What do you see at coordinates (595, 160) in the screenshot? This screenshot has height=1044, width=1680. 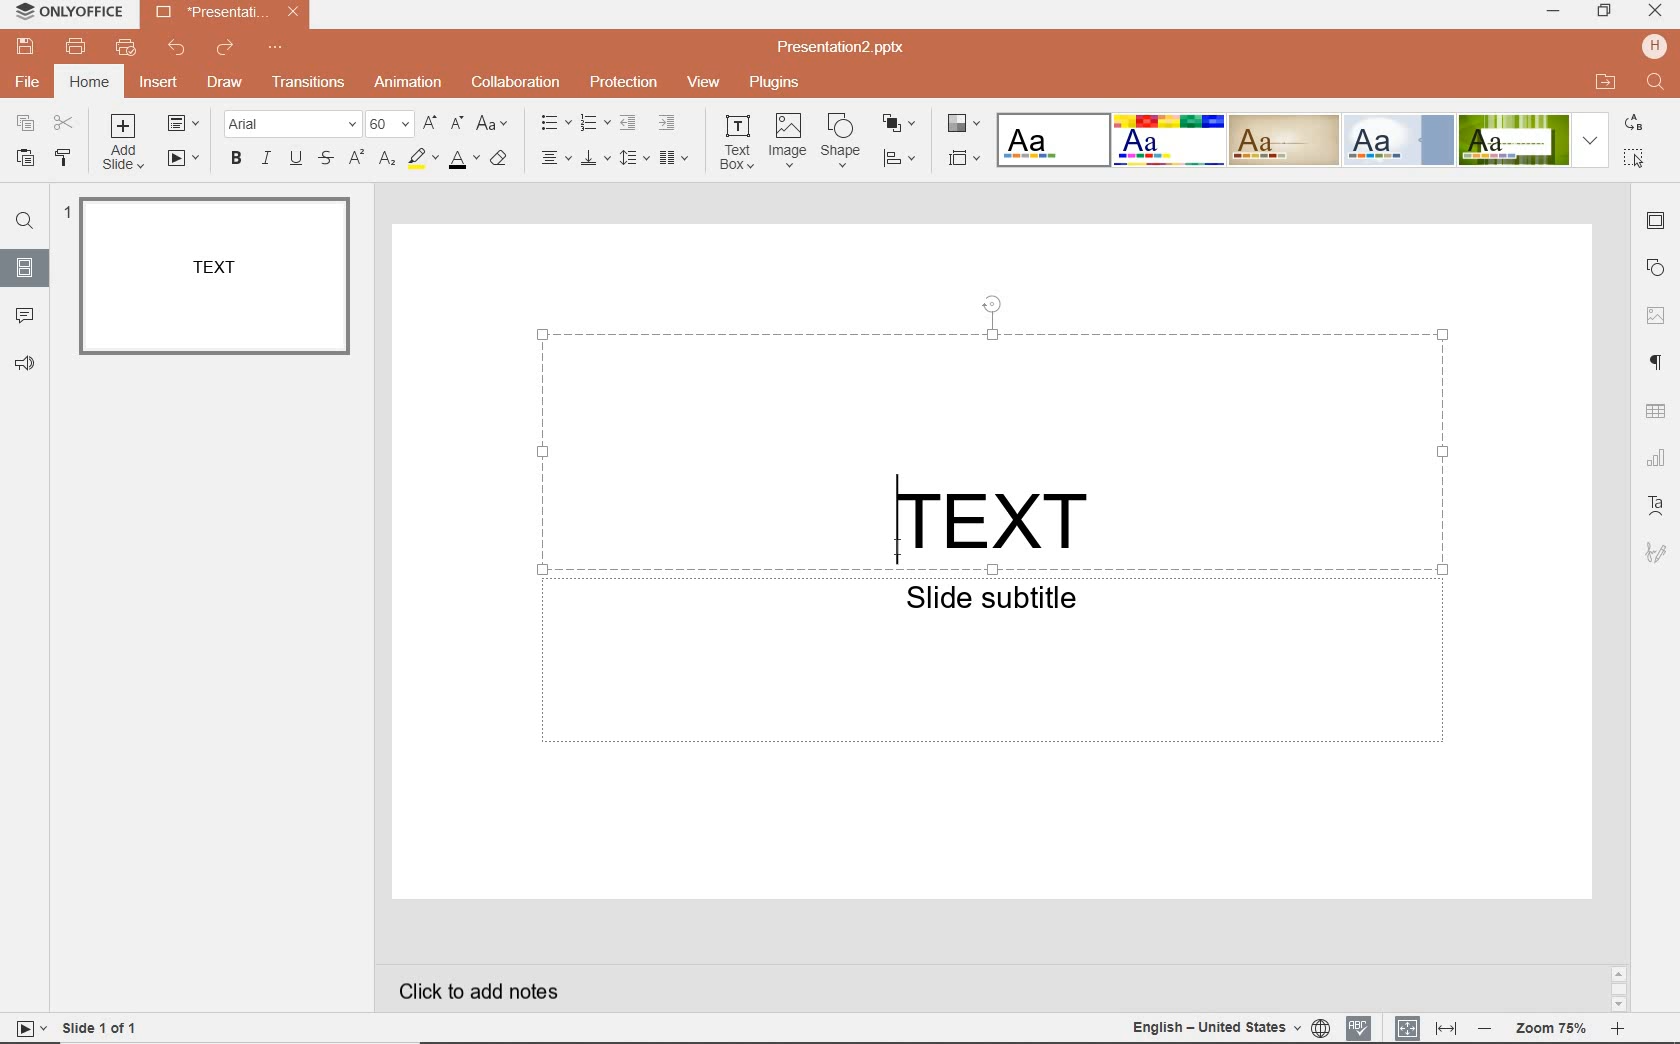 I see `VERTICAL ALIGN` at bounding box center [595, 160].